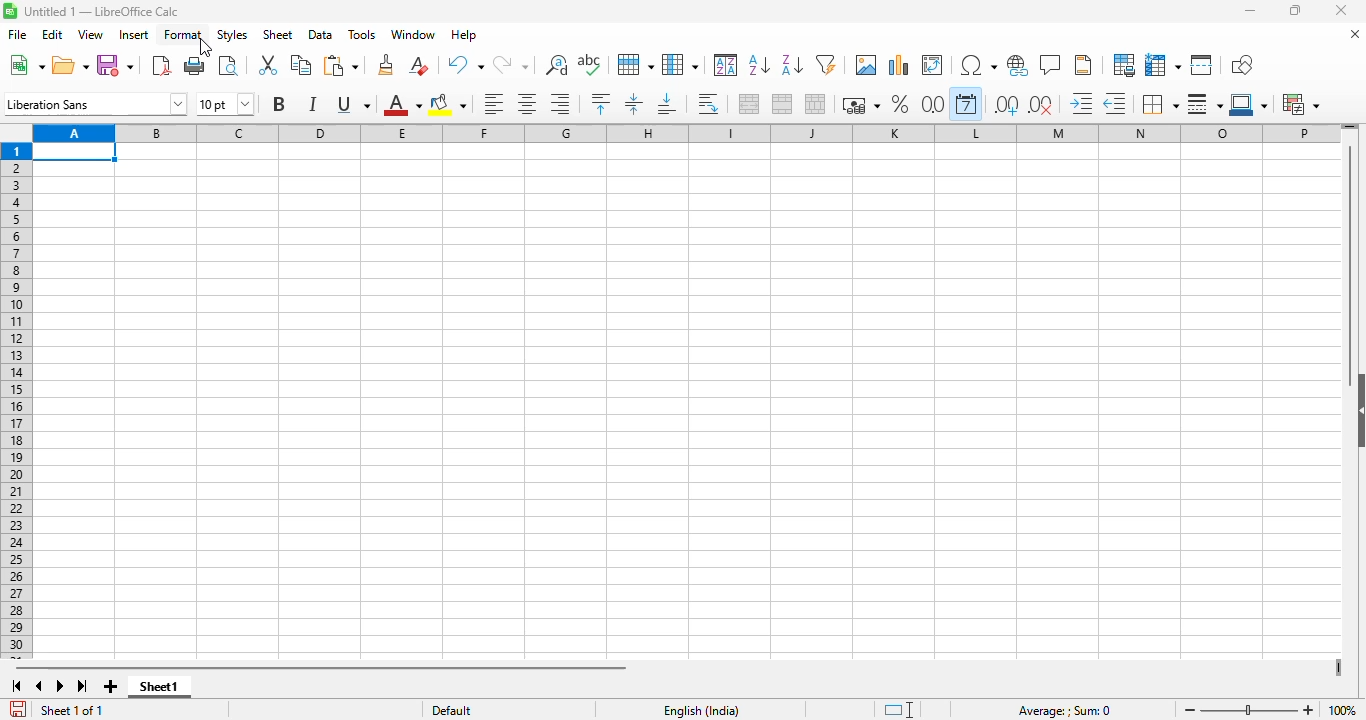  Describe the element at coordinates (1299, 104) in the screenshot. I see `conditional` at that location.